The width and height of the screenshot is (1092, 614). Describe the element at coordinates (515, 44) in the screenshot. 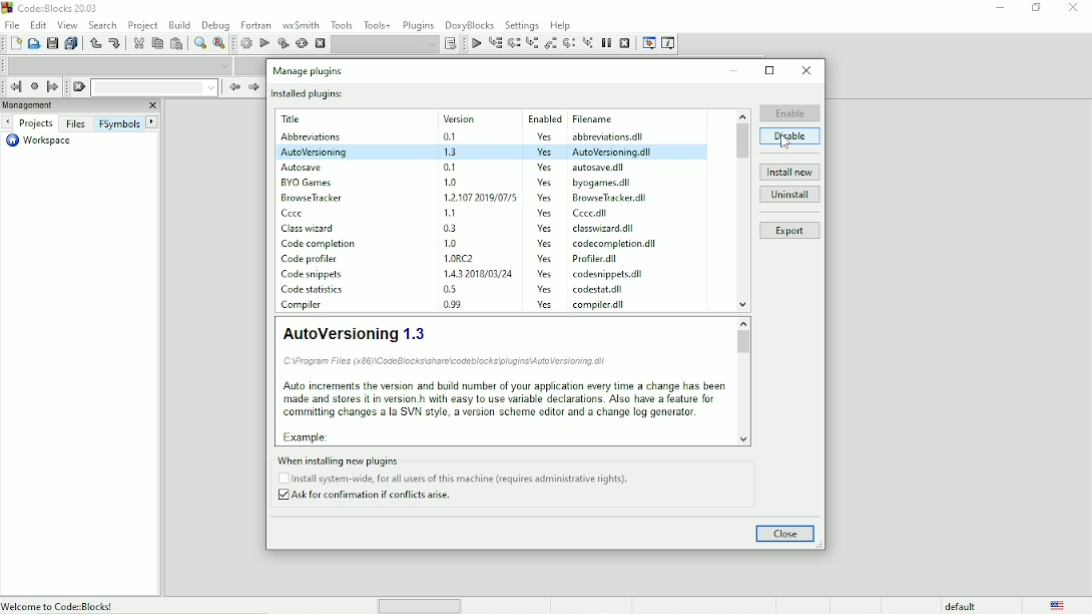

I see `Next line` at that location.